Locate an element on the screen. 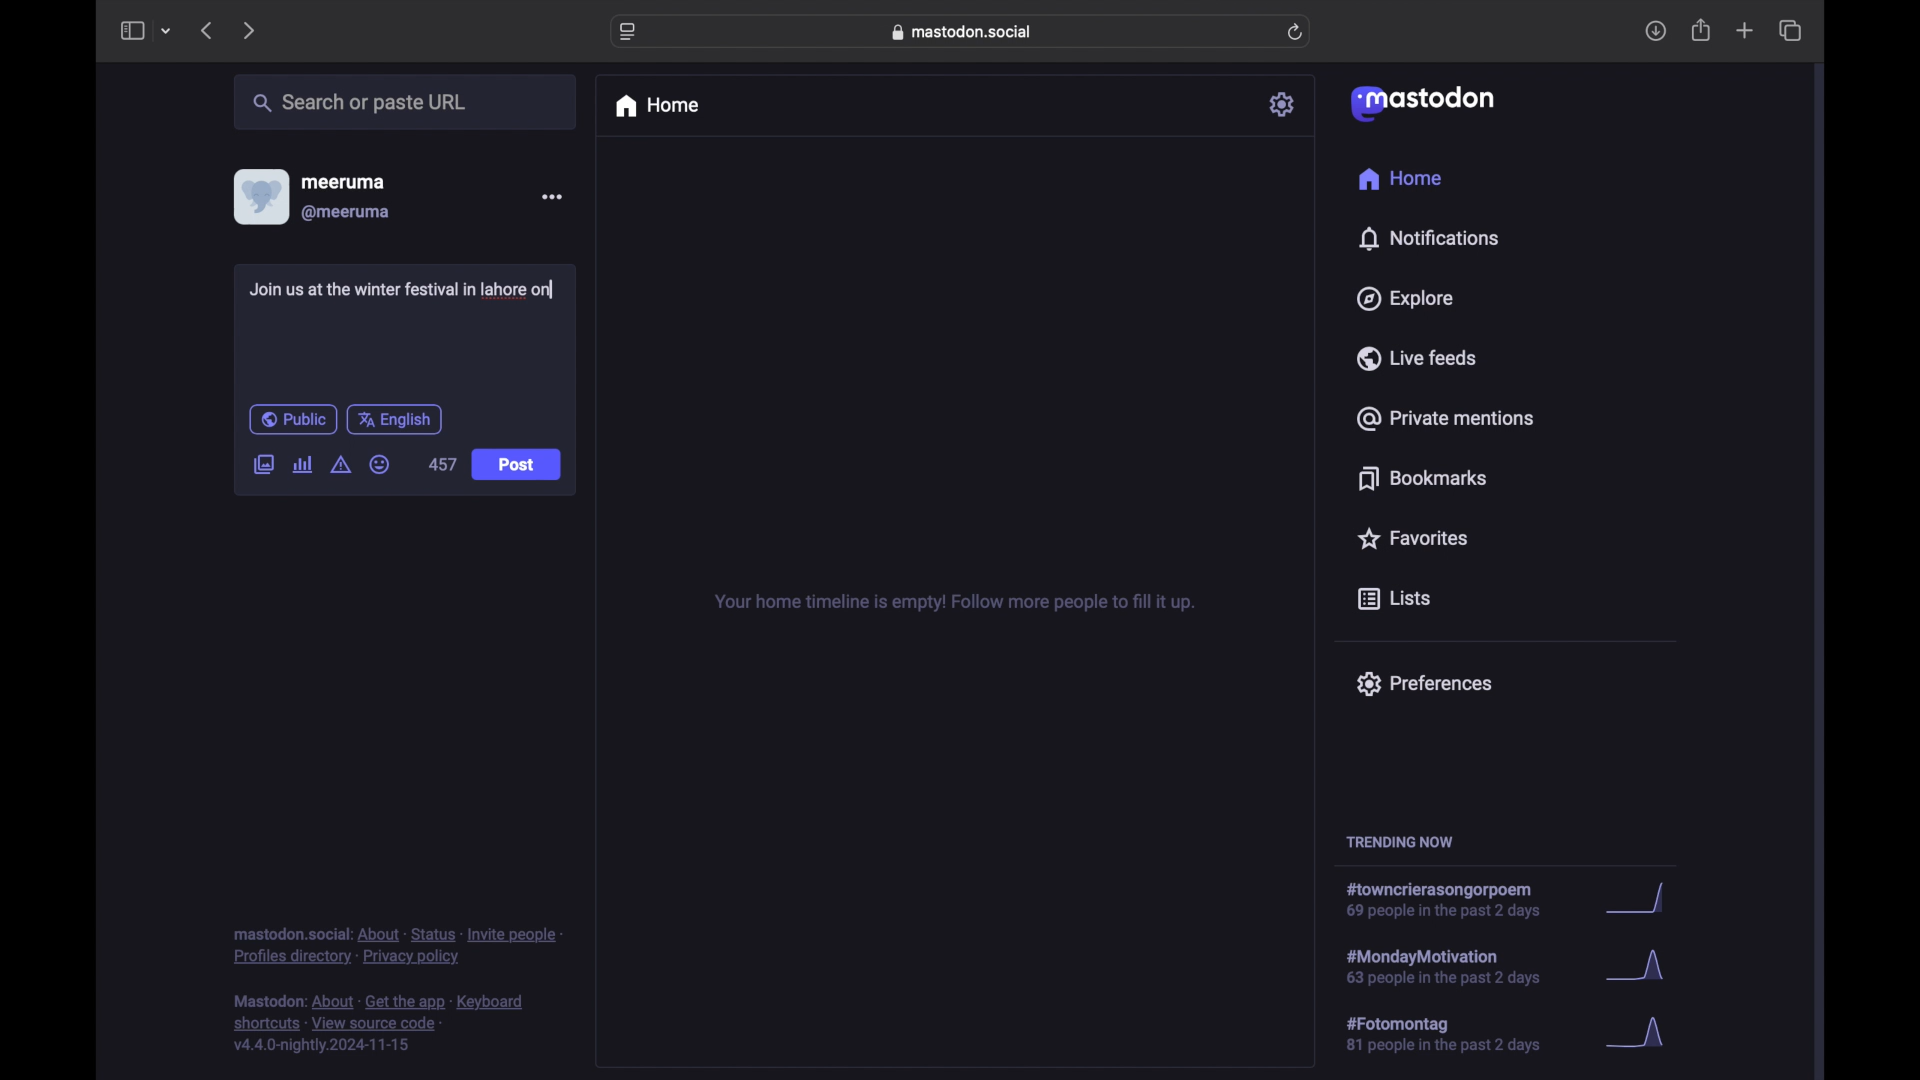 Image resolution: width=1920 pixels, height=1080 pixels. home is located at coordinates (656, 106).